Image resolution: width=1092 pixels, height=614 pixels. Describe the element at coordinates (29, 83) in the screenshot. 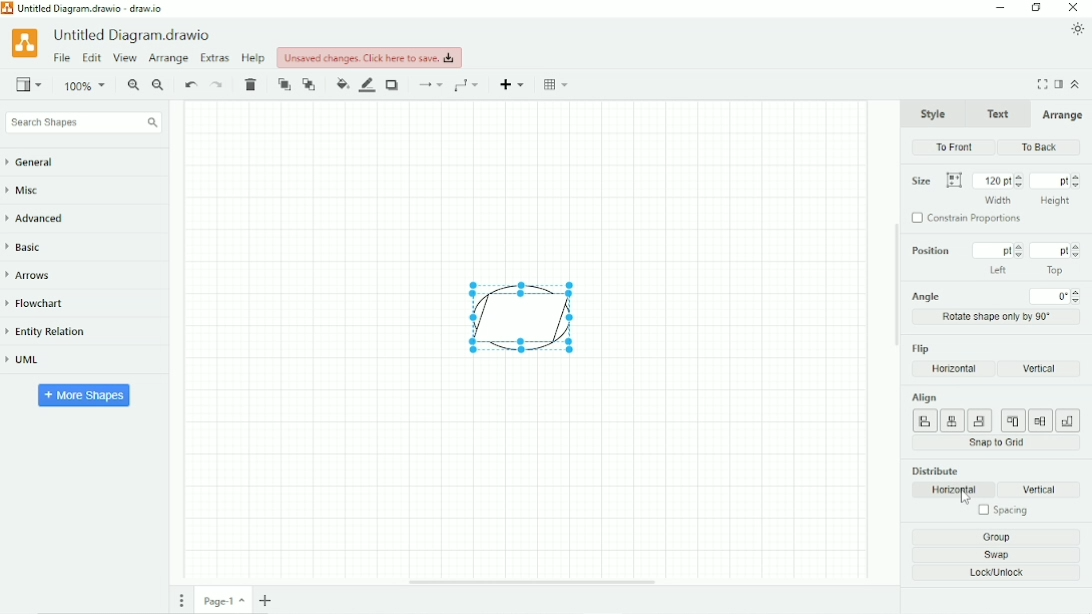

I see `View` at that location.